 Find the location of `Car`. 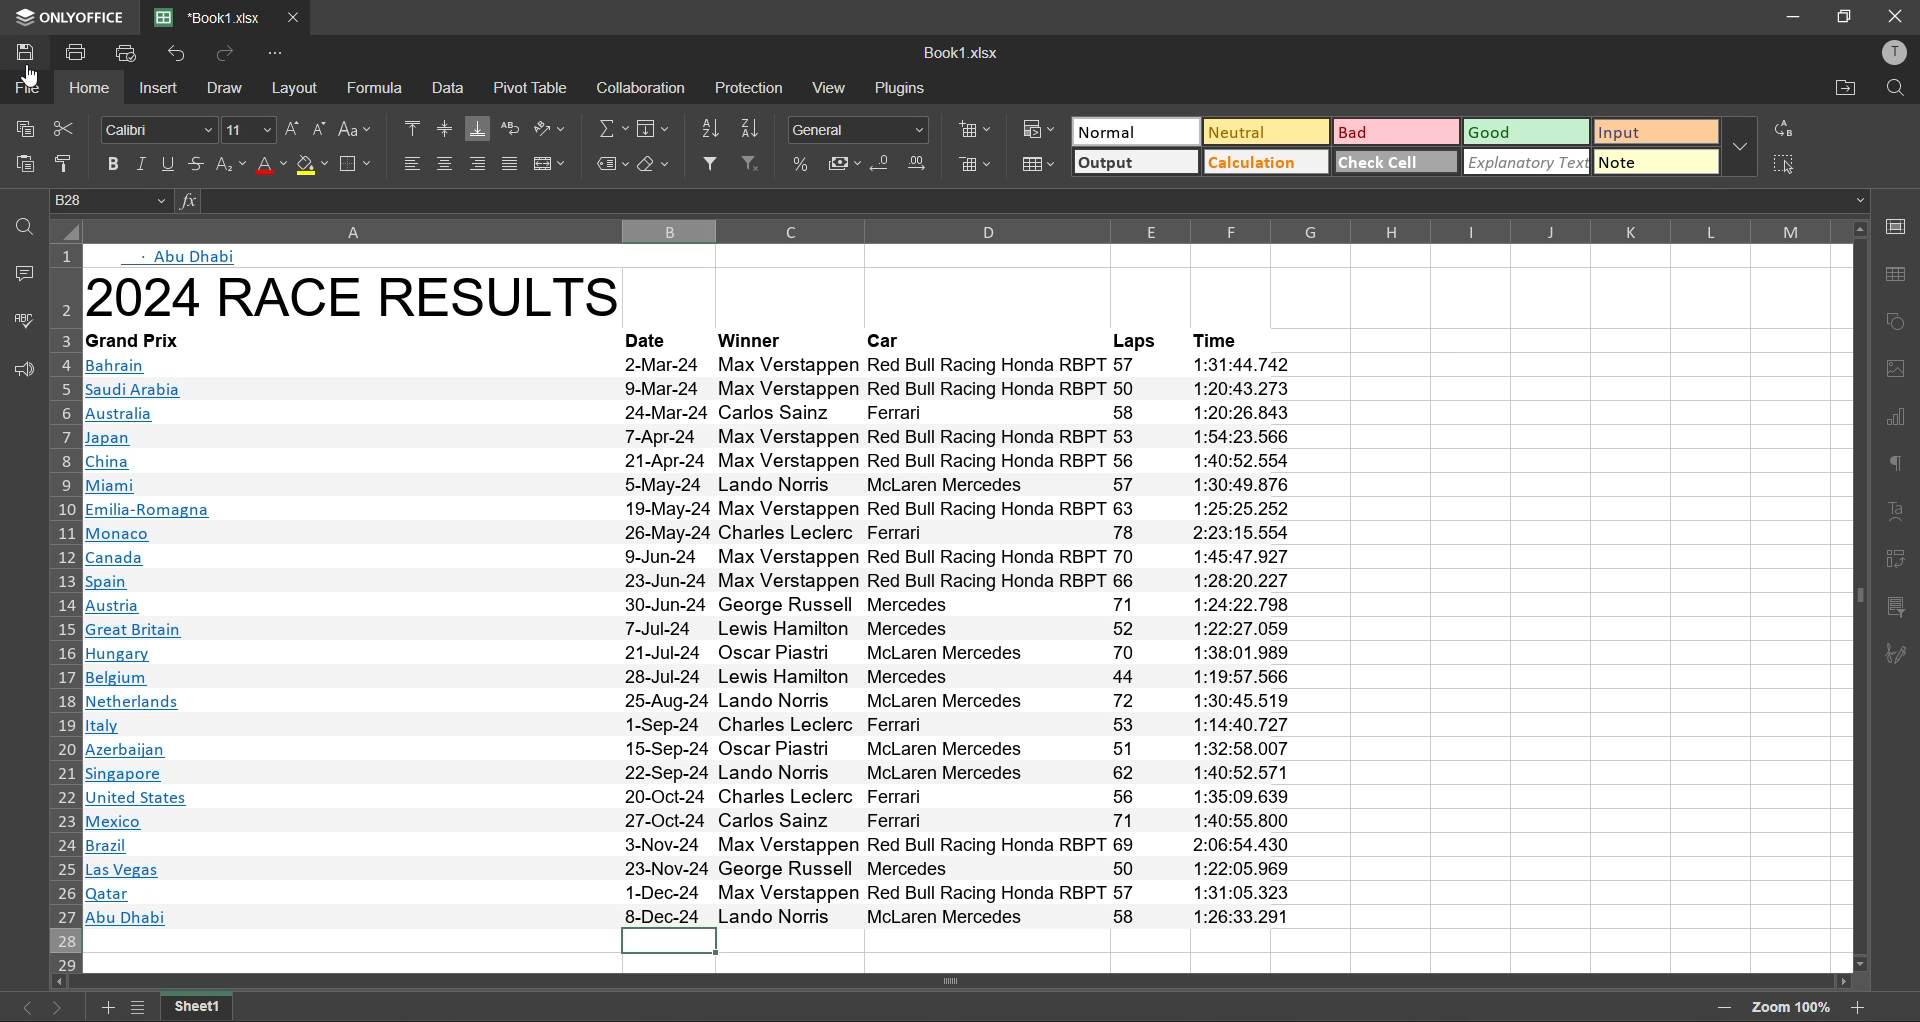

Car is located at coordinates (883, 340).